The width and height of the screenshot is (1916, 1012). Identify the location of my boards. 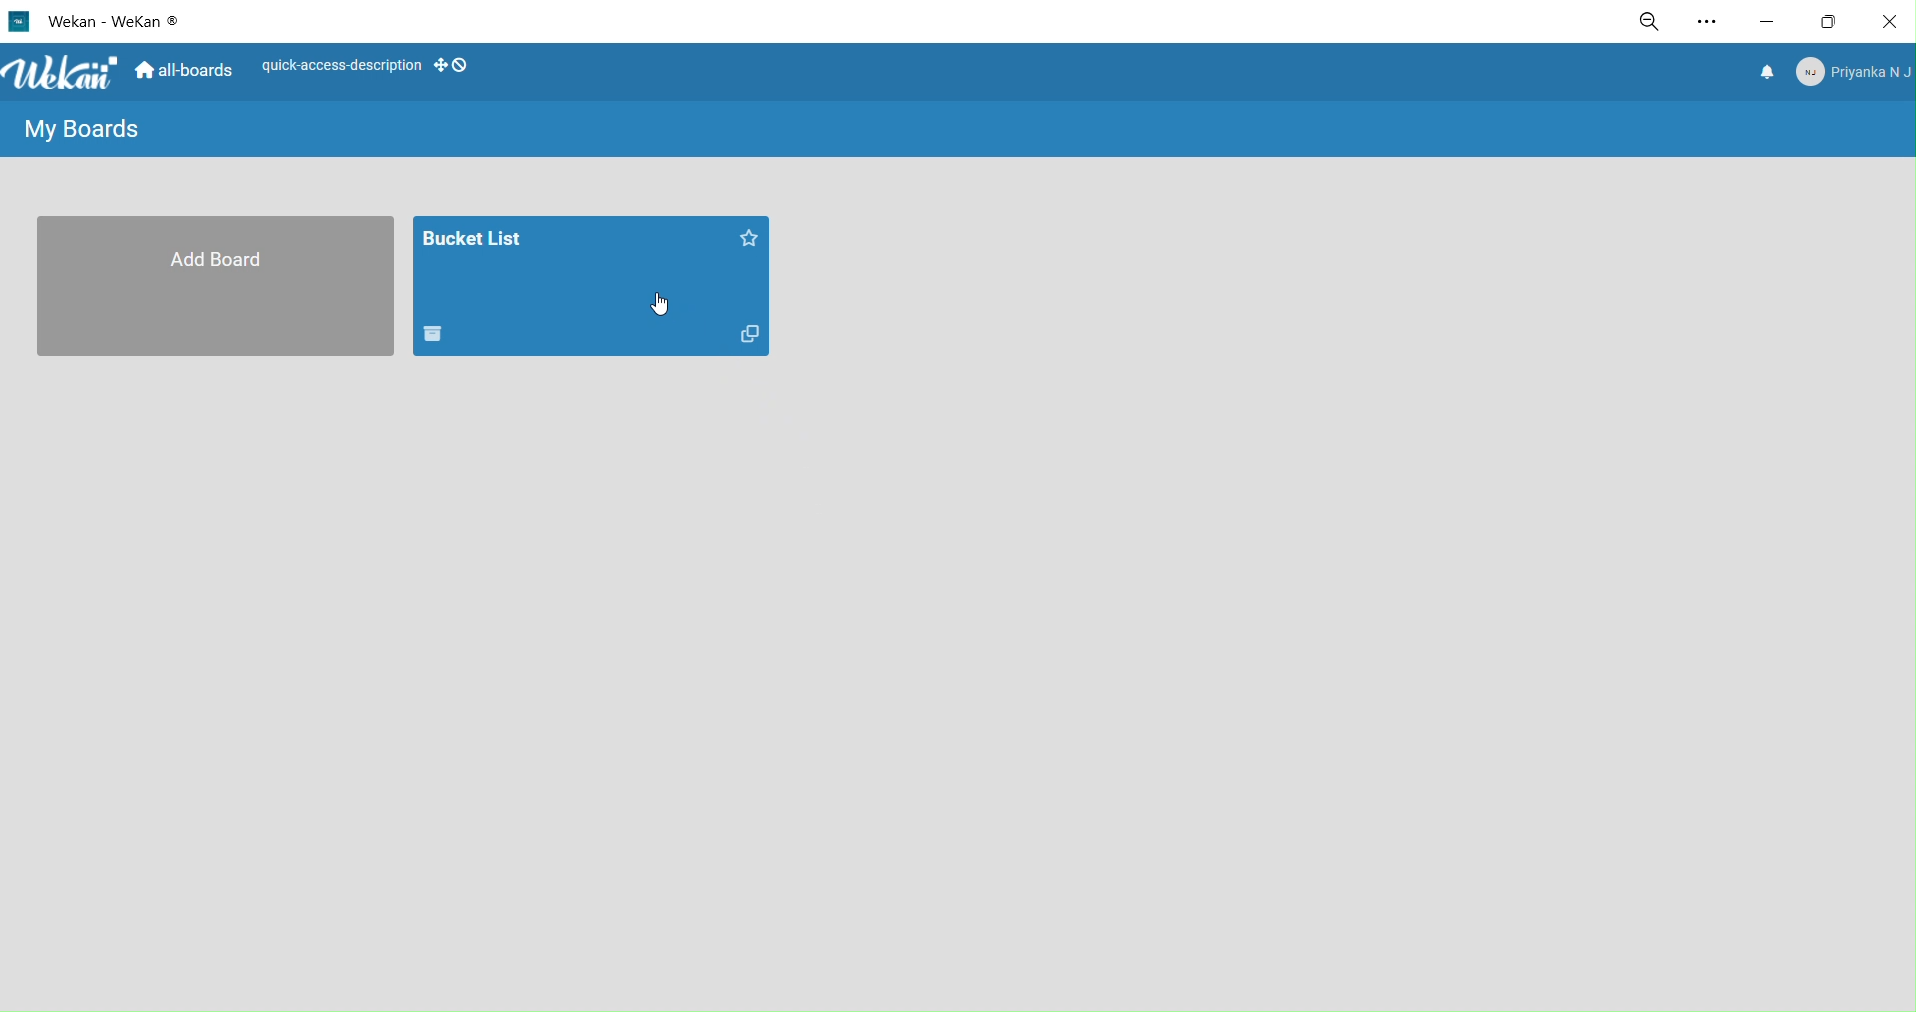
(88, 131).